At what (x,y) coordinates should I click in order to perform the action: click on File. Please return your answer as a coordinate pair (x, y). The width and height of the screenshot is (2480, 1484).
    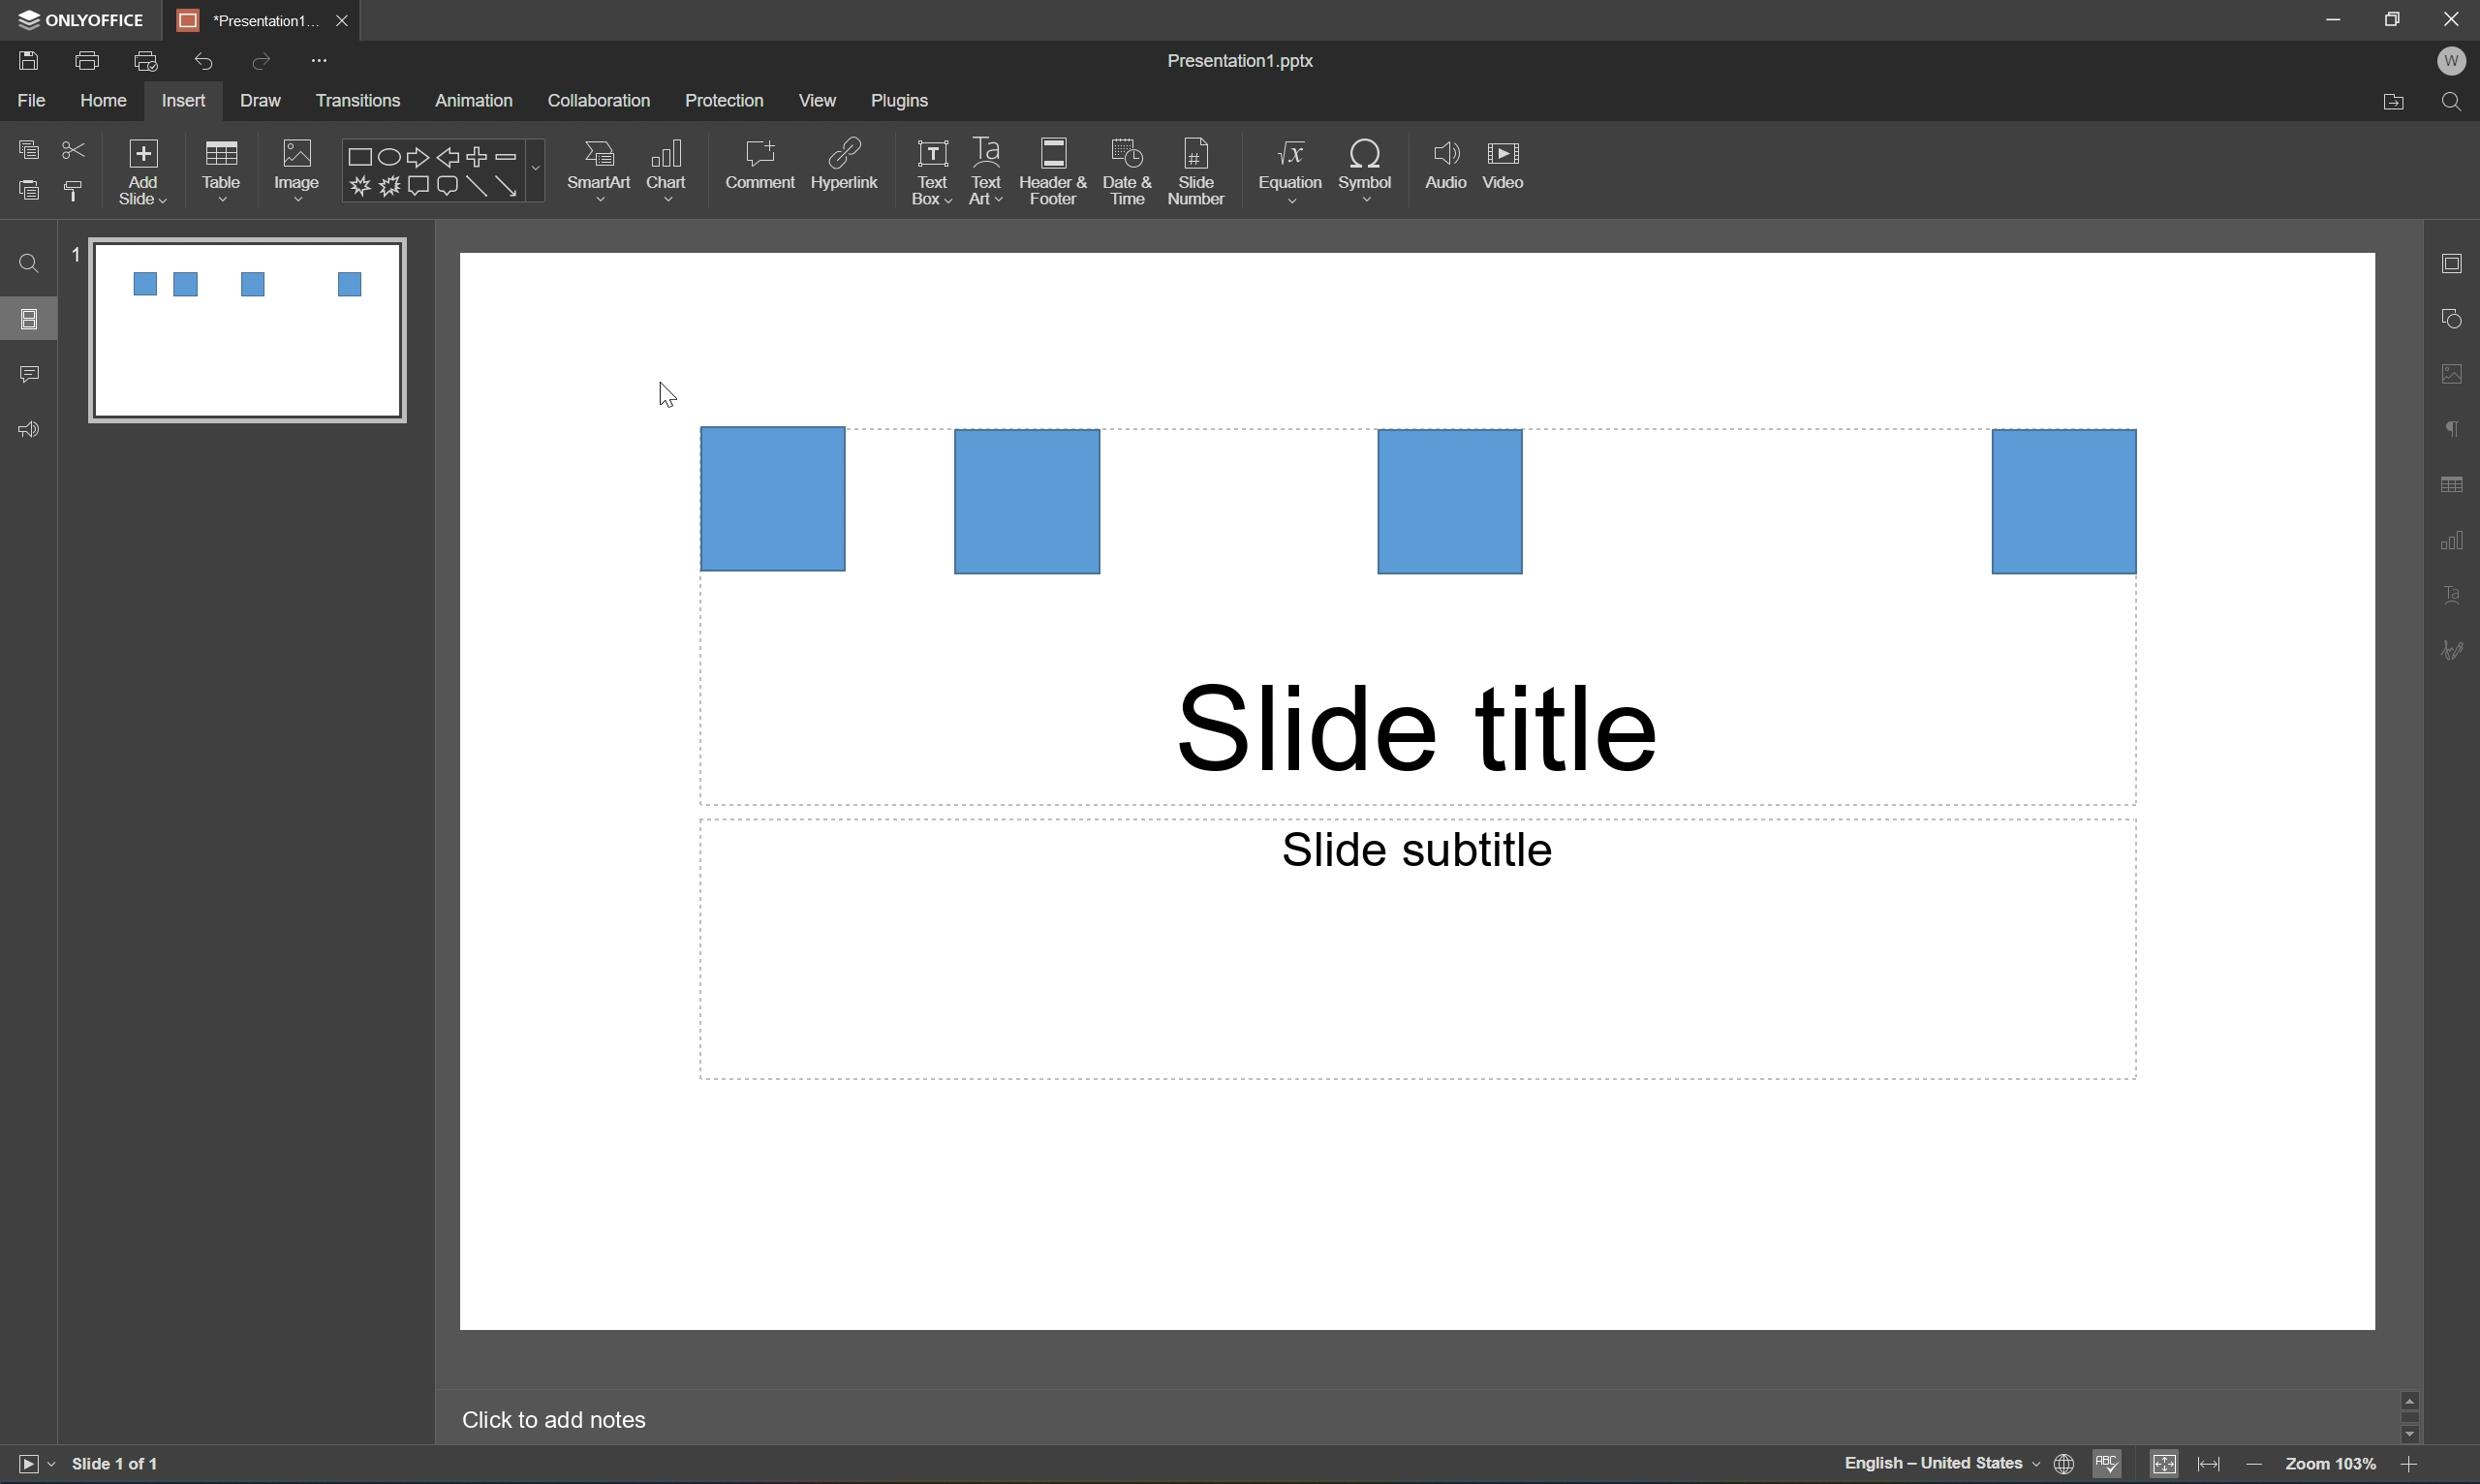
    Looking at the image, I should click on (36, 102).